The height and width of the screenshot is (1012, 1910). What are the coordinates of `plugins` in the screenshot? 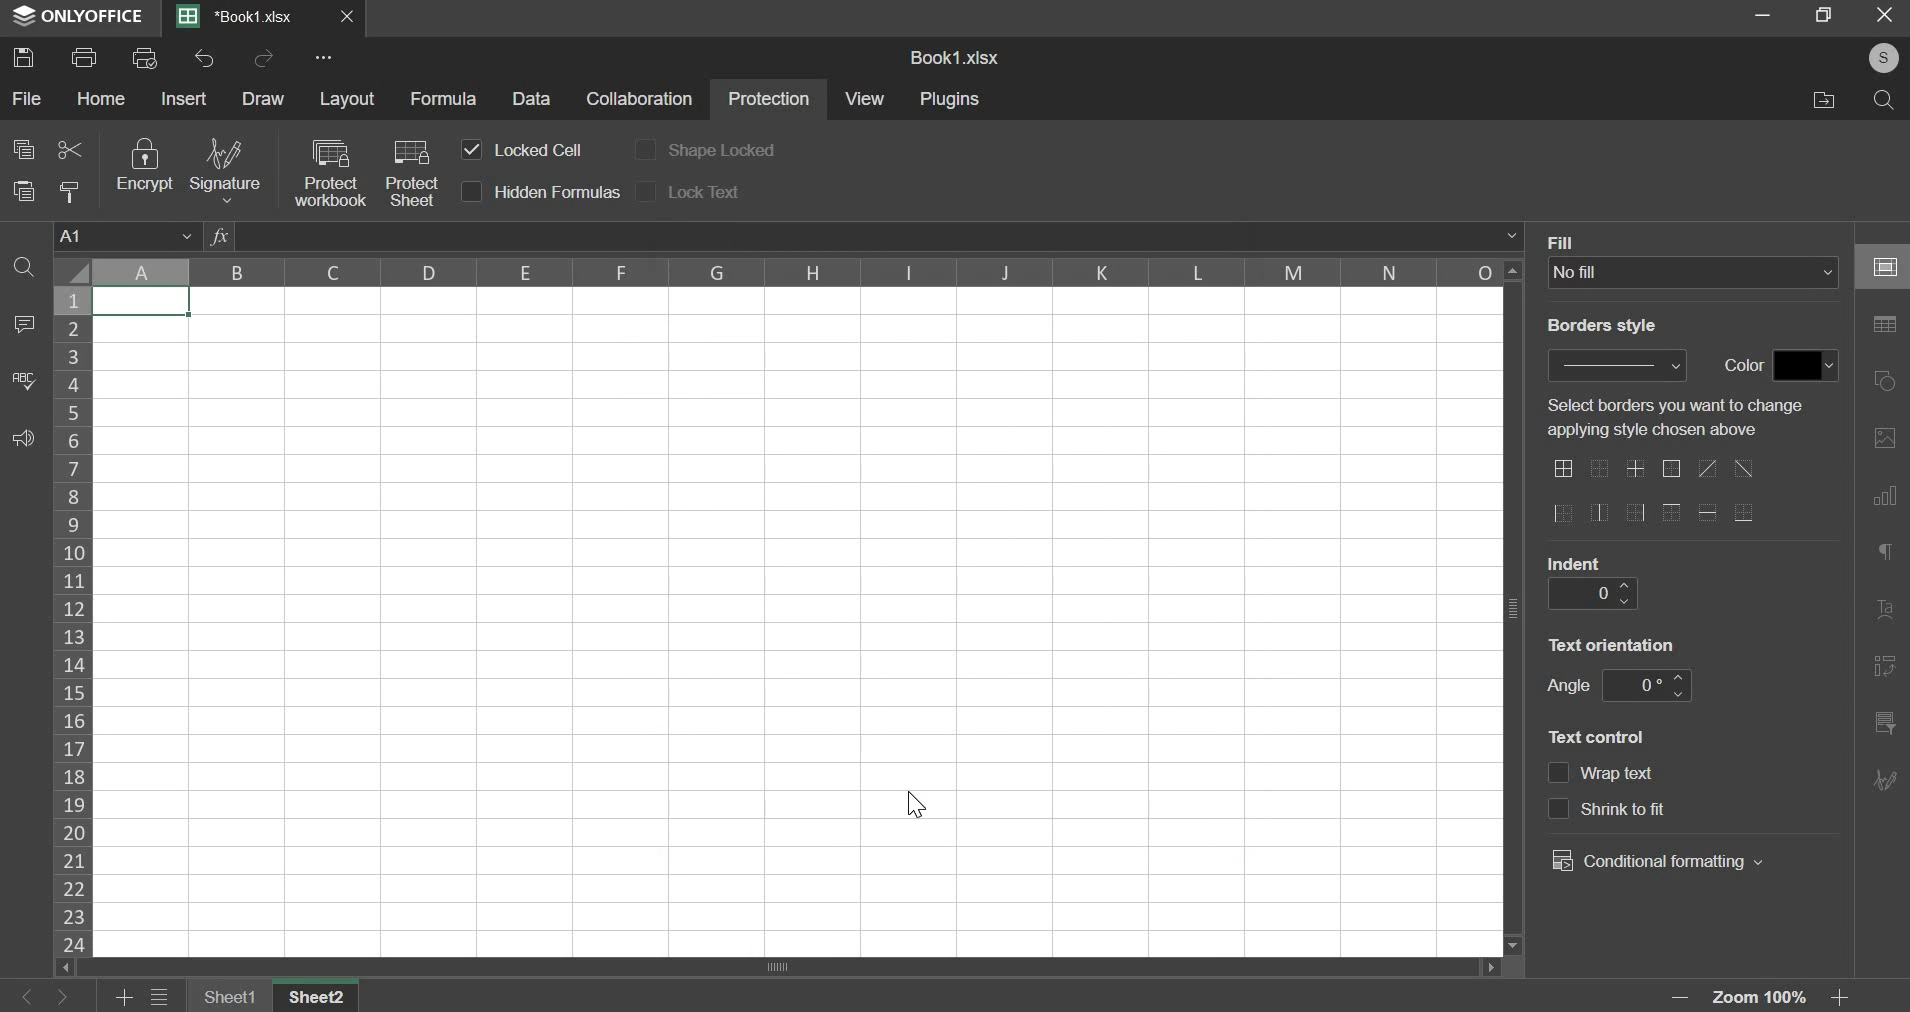 It's located at (952, 100).